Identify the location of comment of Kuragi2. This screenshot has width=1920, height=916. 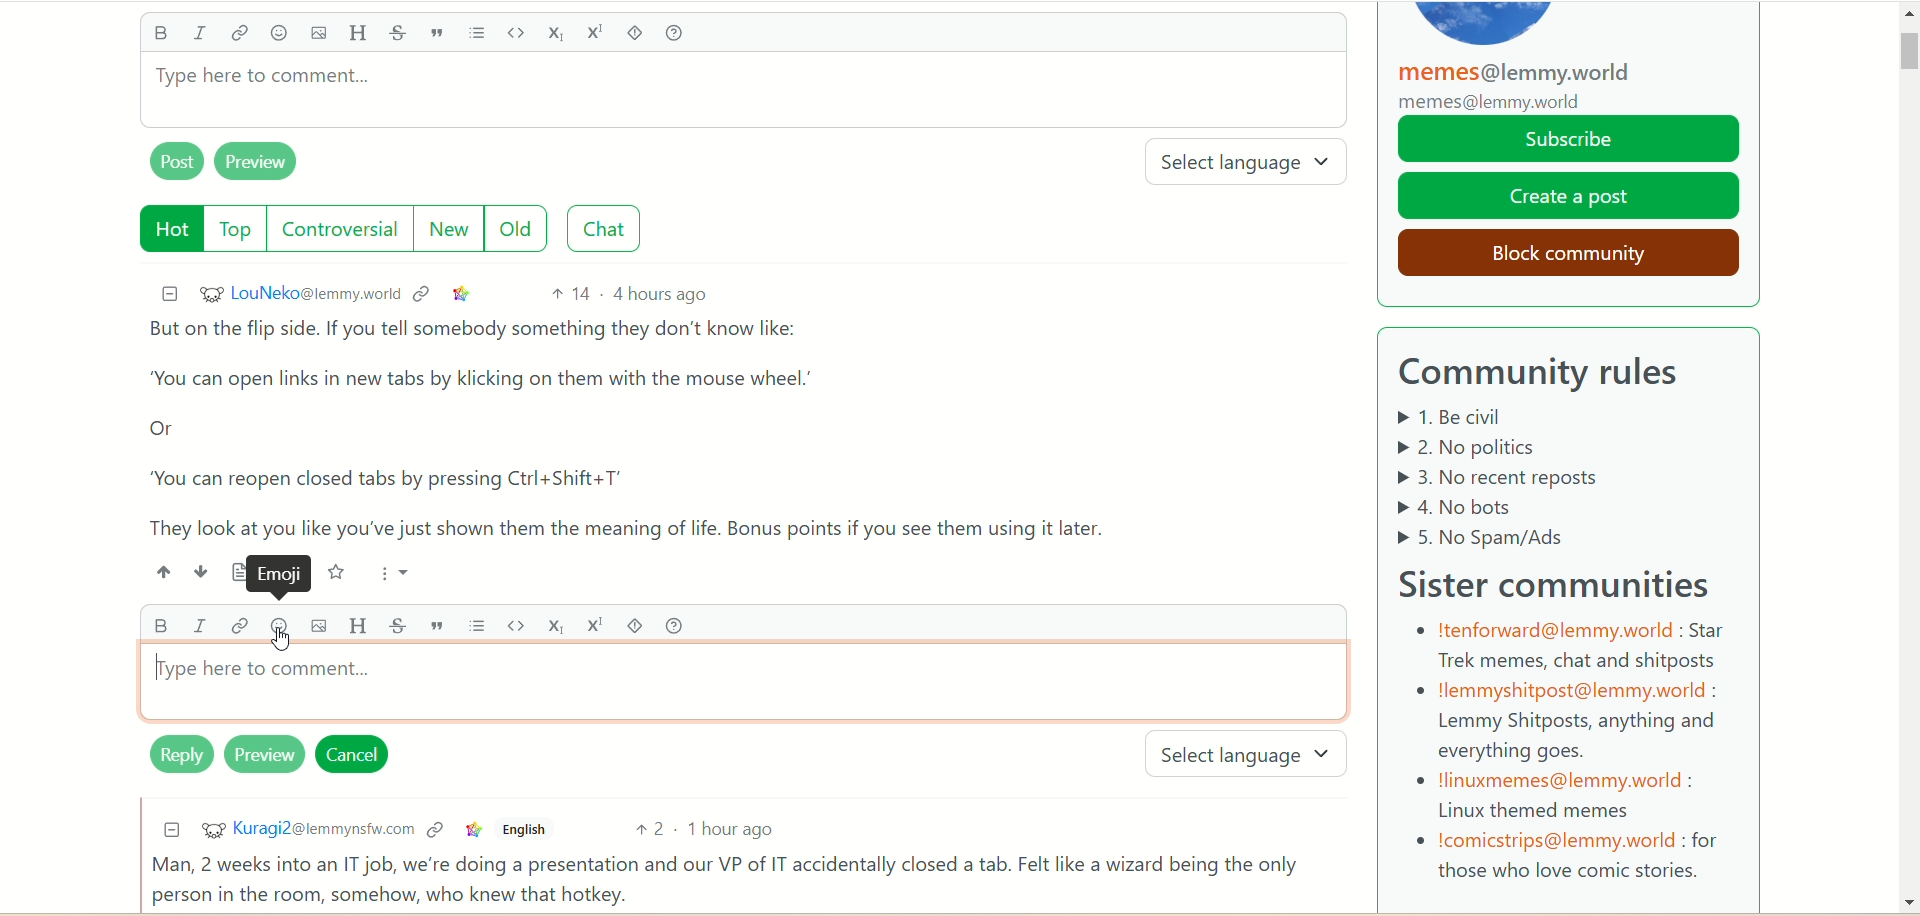
(734, 881).